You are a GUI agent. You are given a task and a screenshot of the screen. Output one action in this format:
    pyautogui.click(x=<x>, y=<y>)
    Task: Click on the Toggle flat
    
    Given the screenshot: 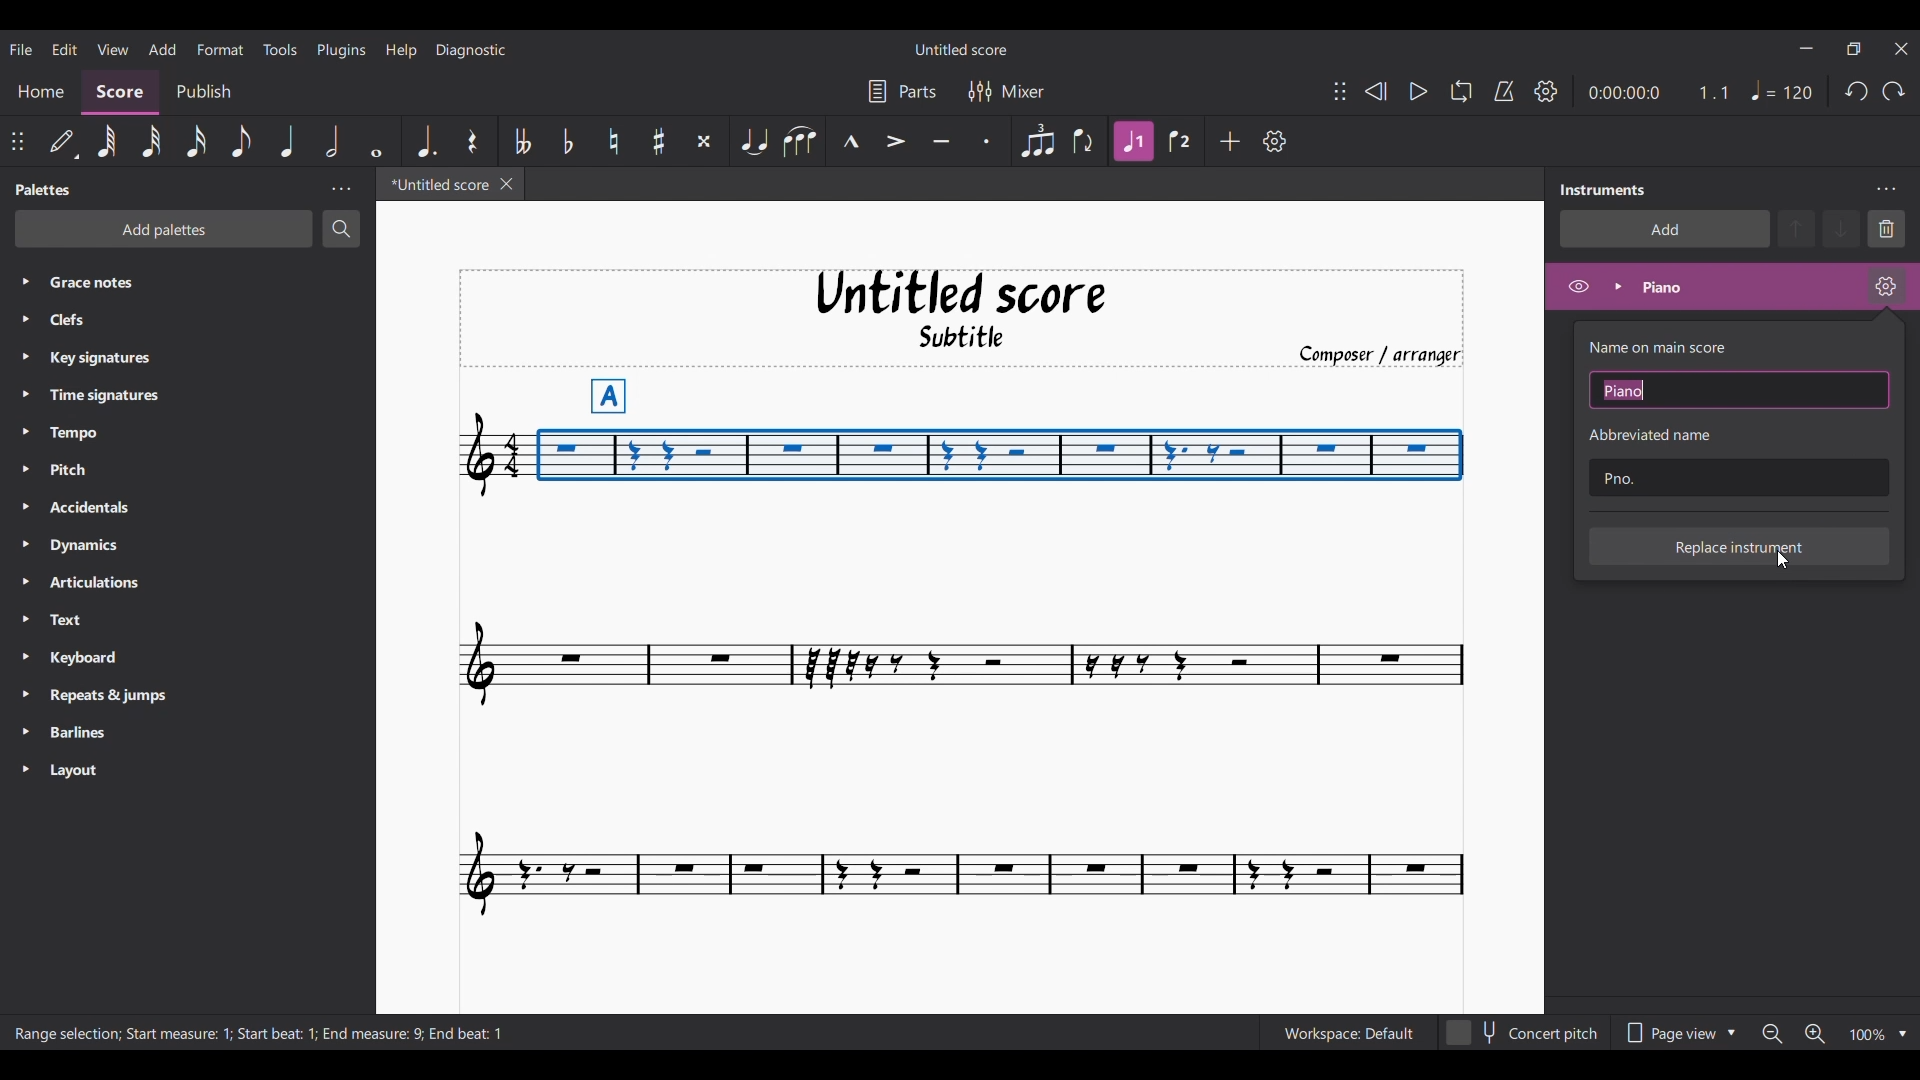 What is the action you would take?
    pyautogui.click(x=569, y=141)
    